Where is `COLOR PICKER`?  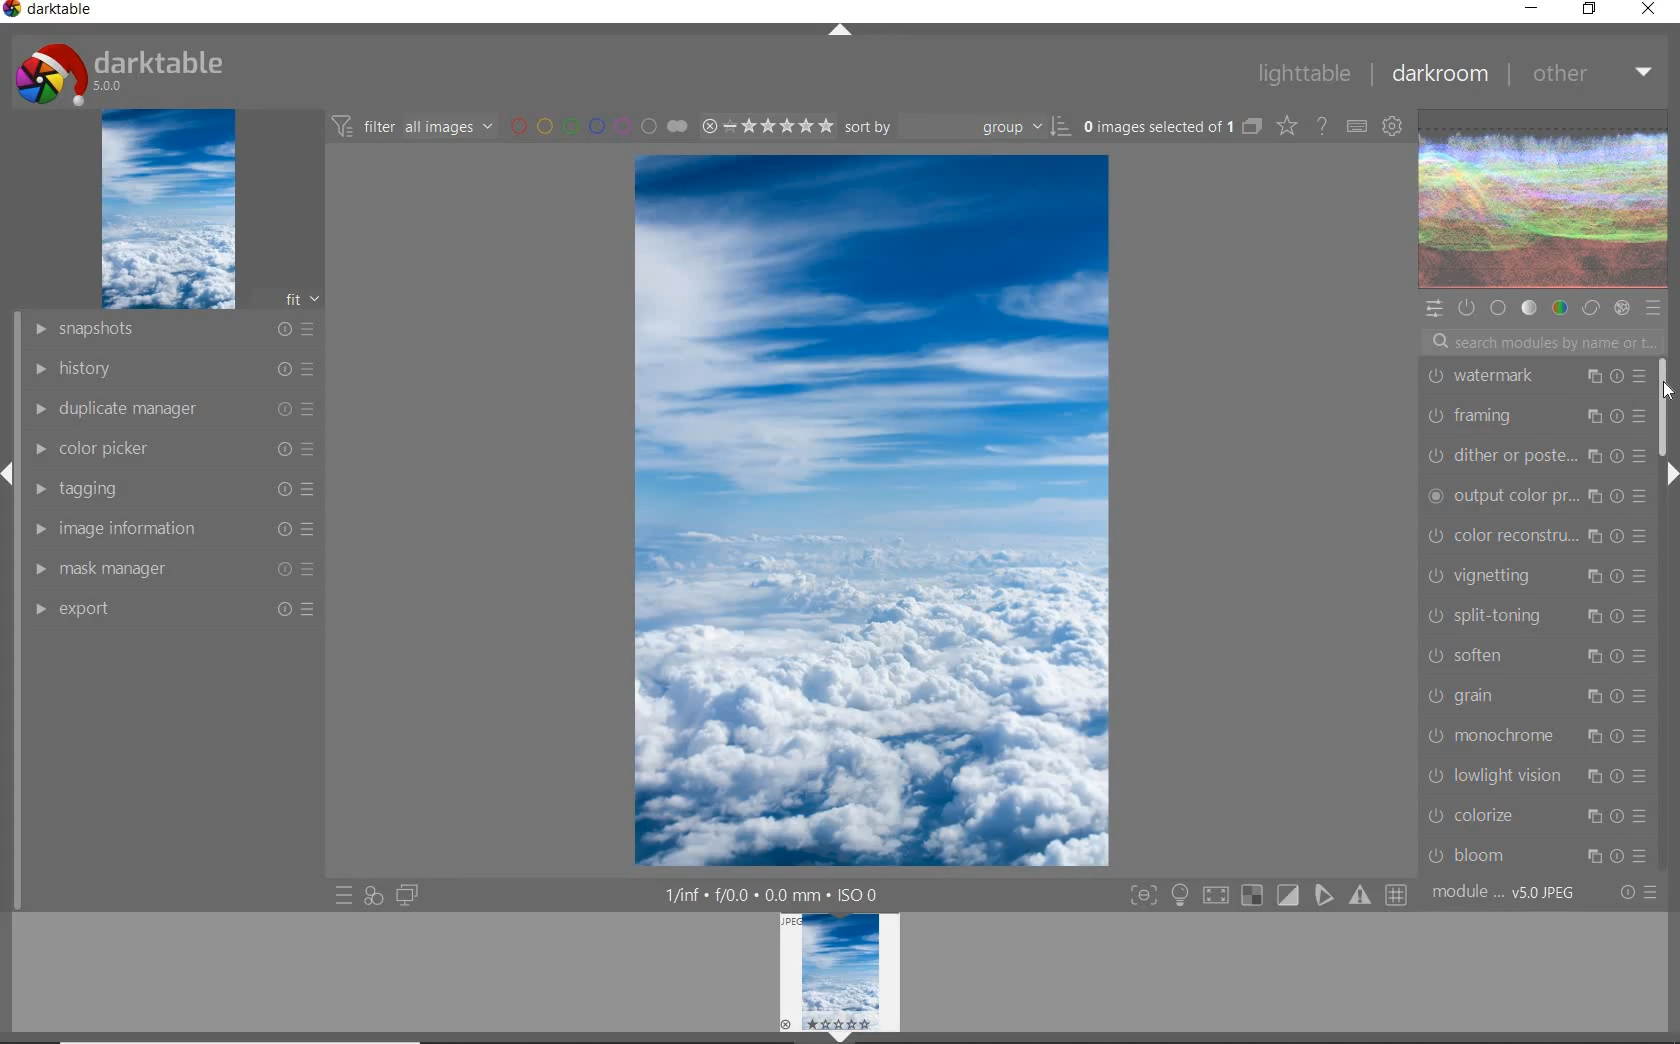
COLOR PICKER is located at coordinates (175, 450).